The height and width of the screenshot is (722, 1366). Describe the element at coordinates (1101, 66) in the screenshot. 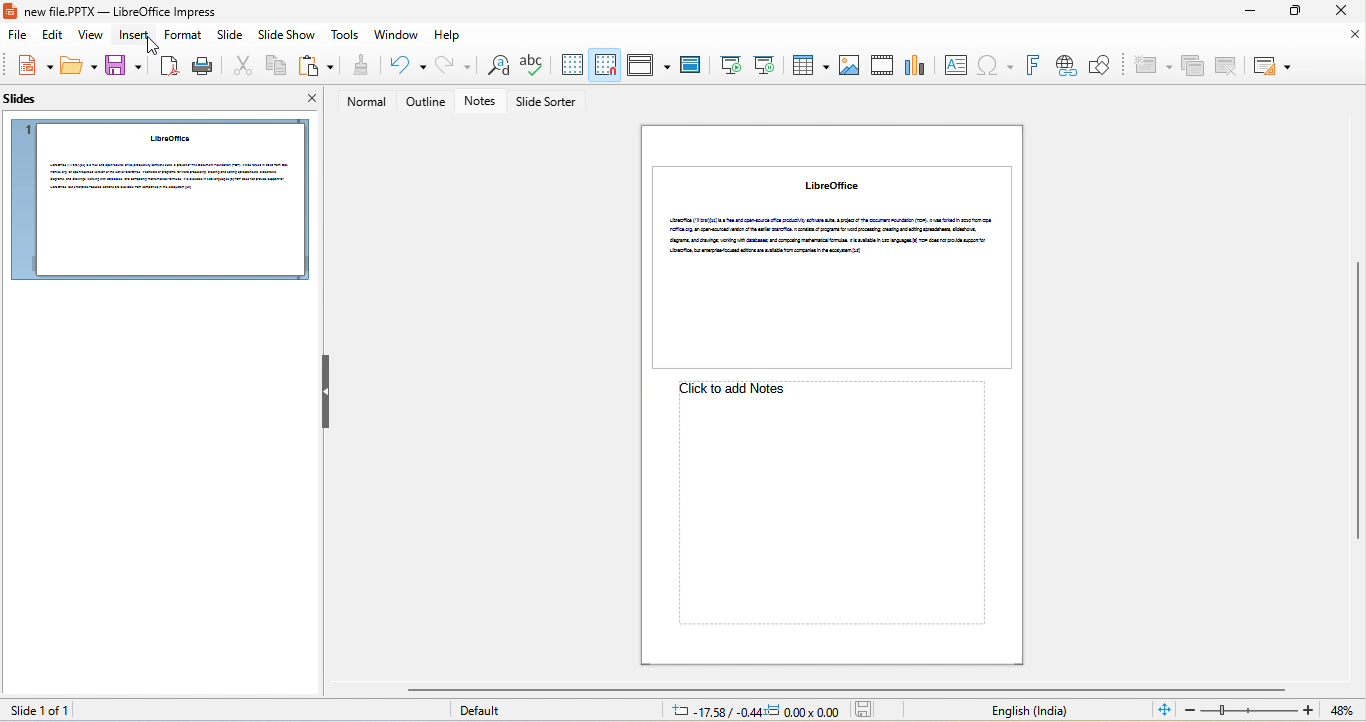

I see `how draw function` at that location.